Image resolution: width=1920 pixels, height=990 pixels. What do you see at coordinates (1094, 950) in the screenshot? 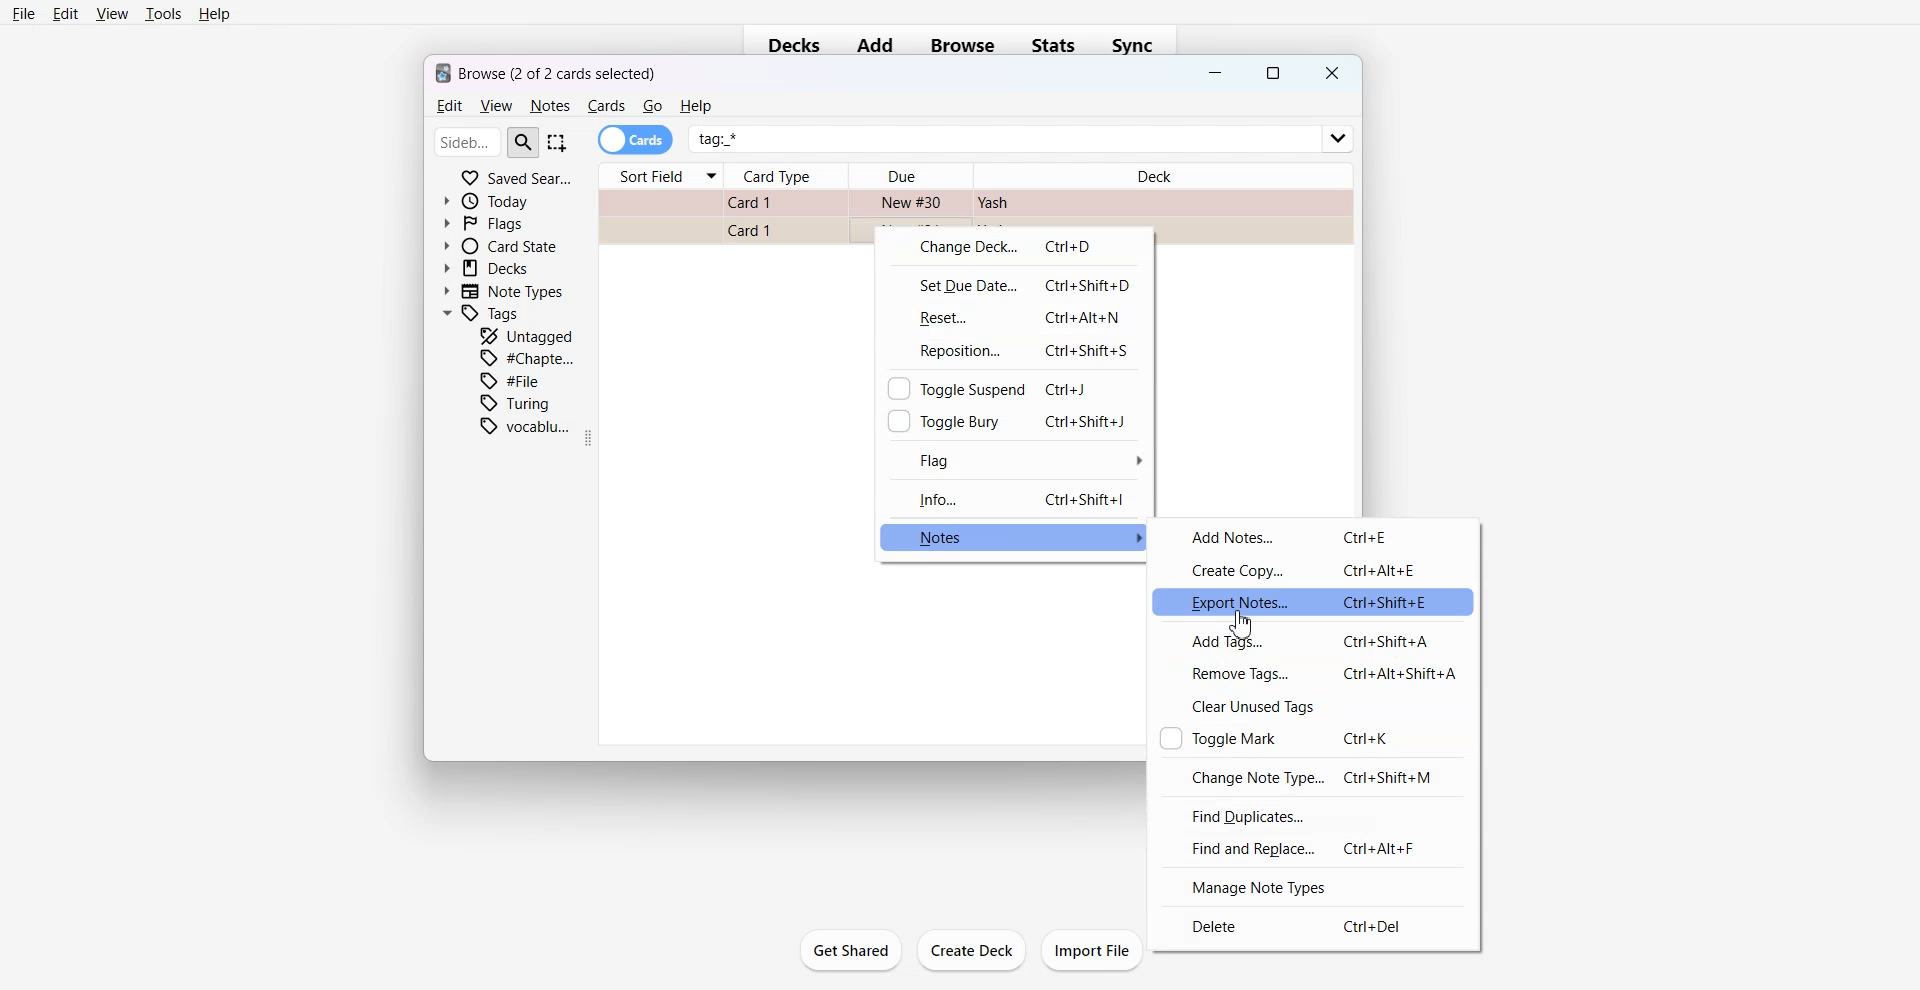
I see `Import File` at bounding box center [1094, 950].